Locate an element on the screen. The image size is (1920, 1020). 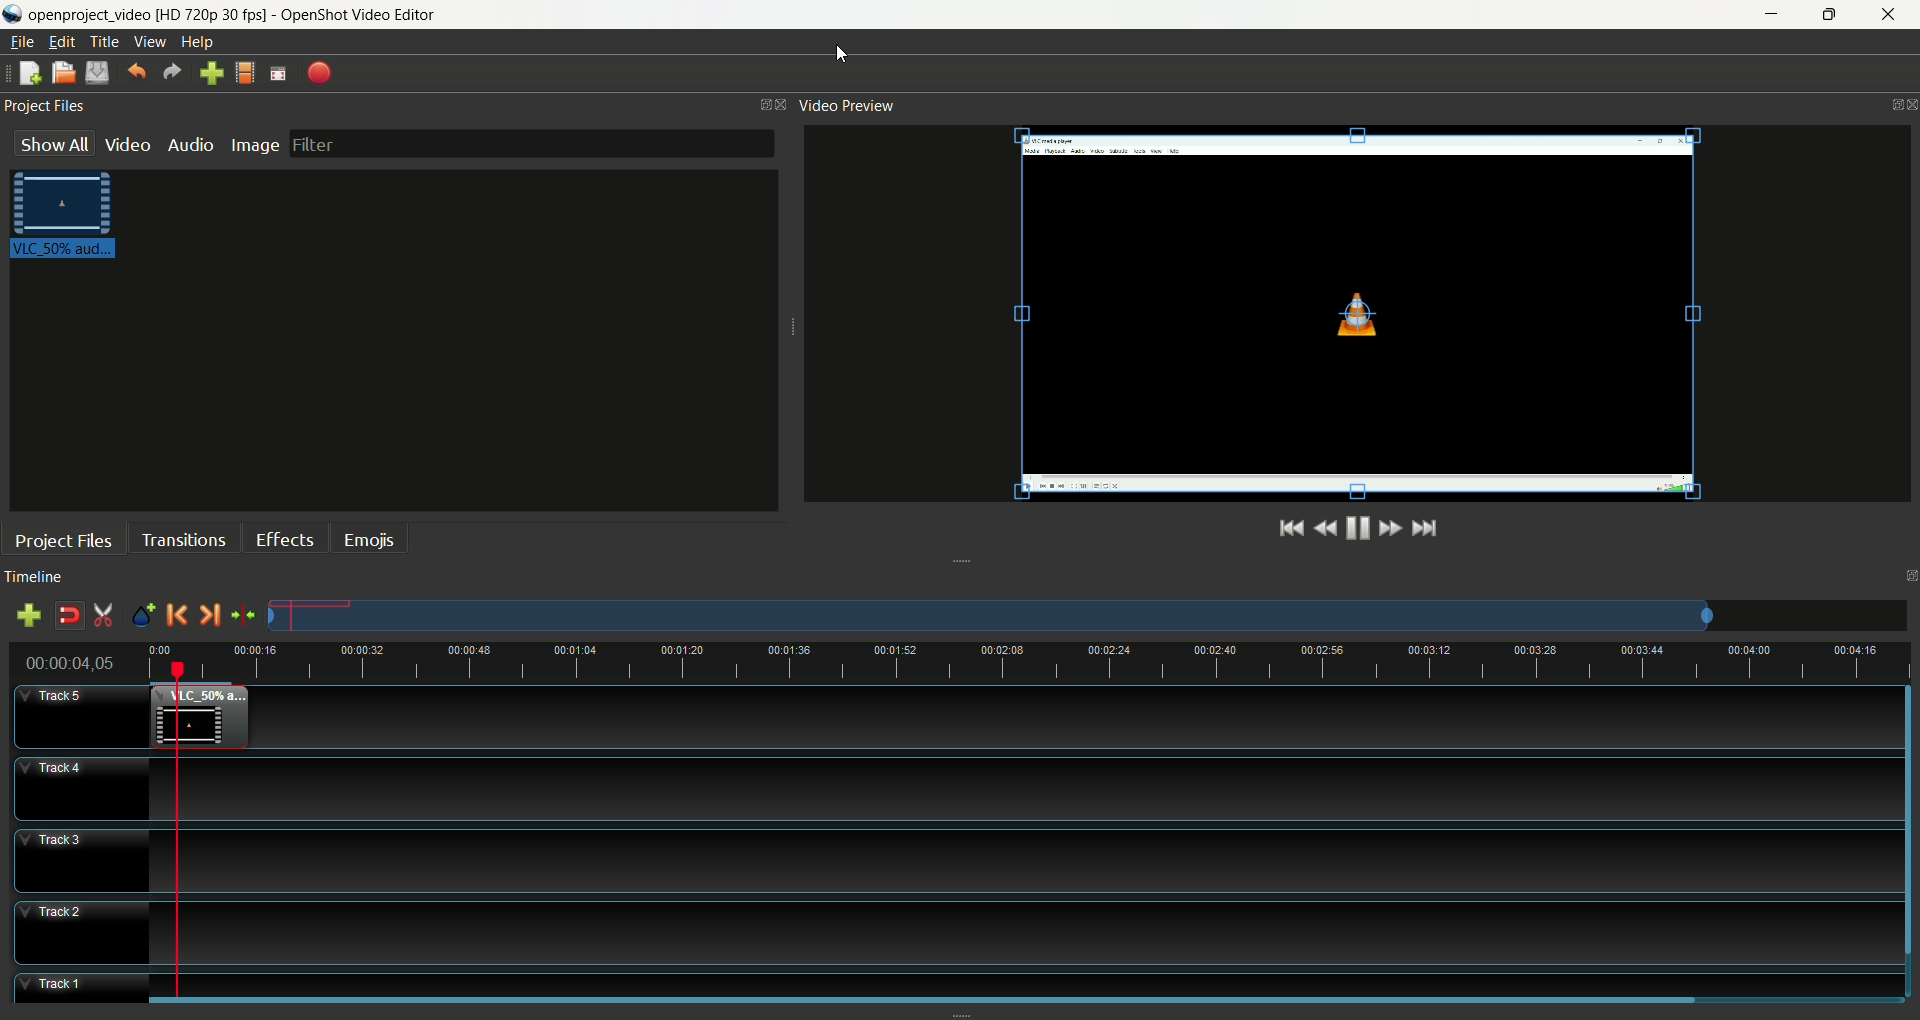
project files is located at coordinates (65, 541).